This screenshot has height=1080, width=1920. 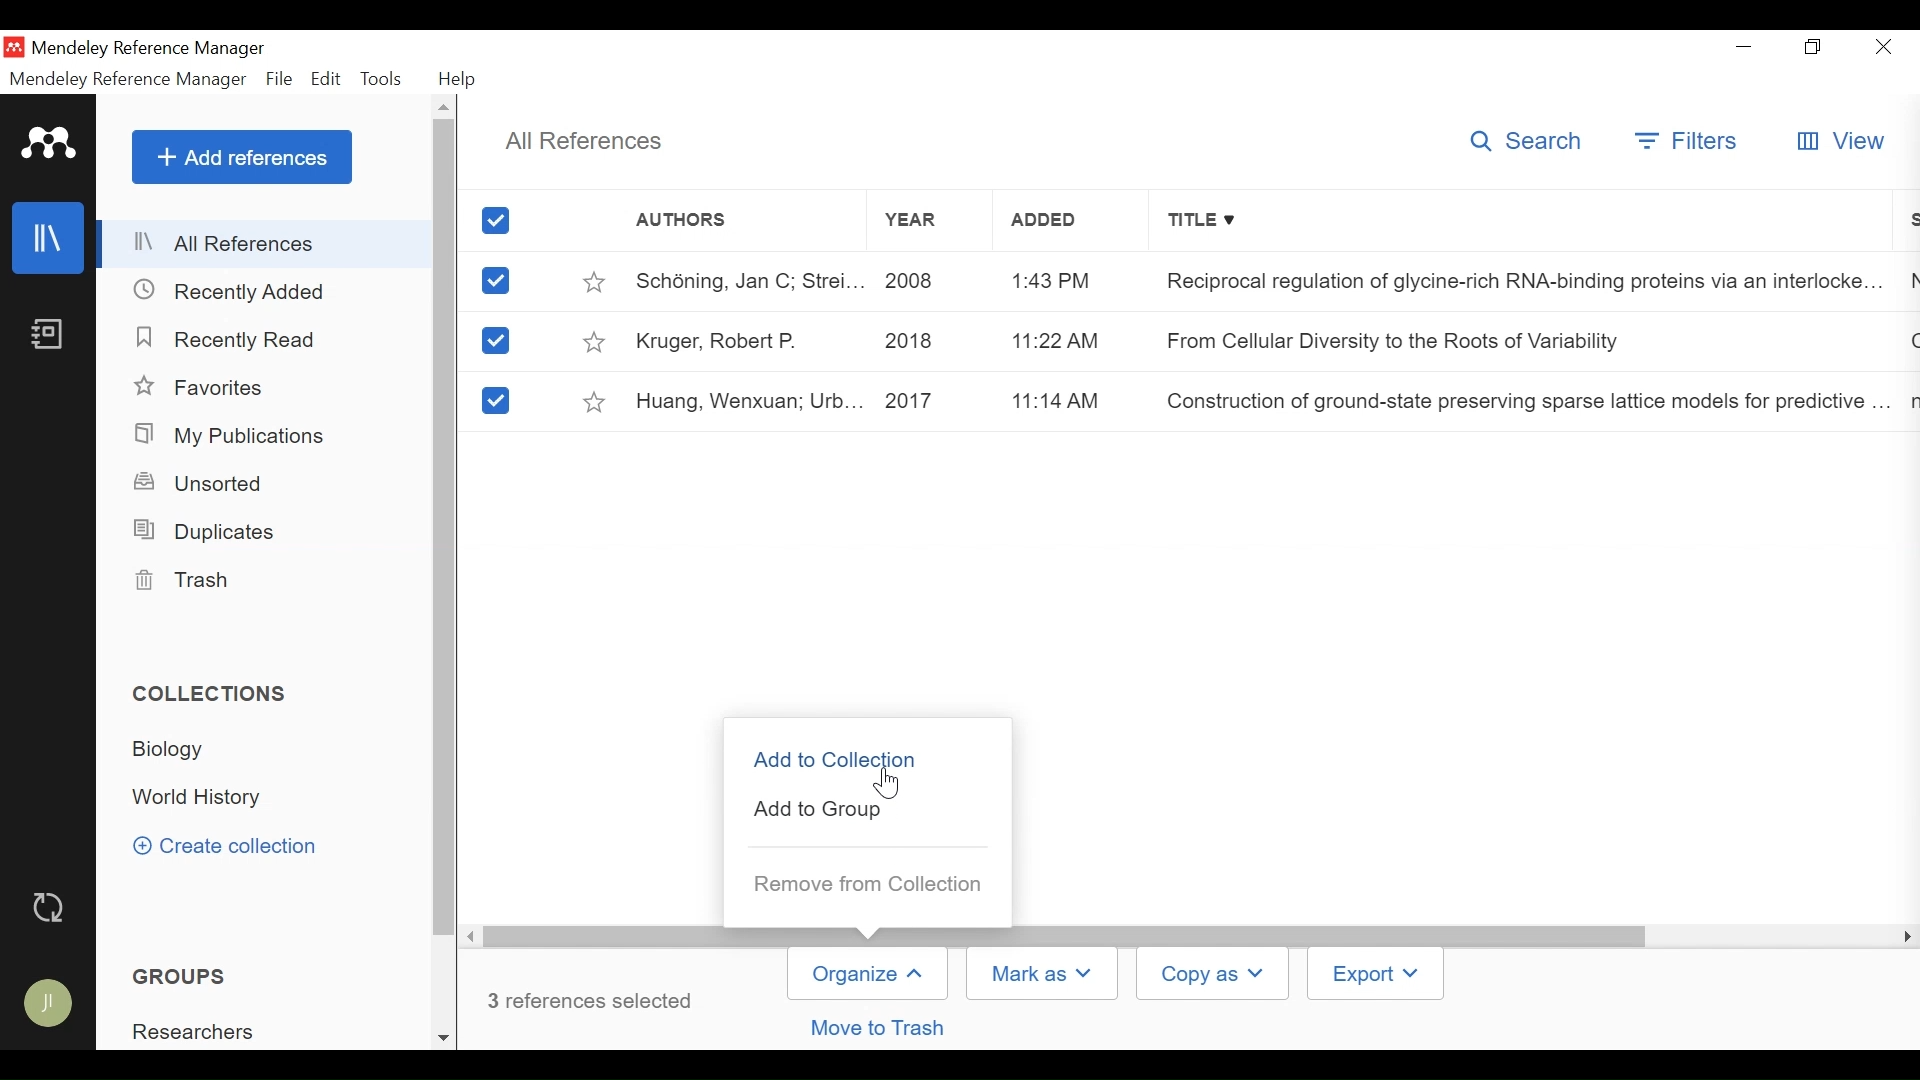 I want to click on Title, so click(x=1516, y=224).